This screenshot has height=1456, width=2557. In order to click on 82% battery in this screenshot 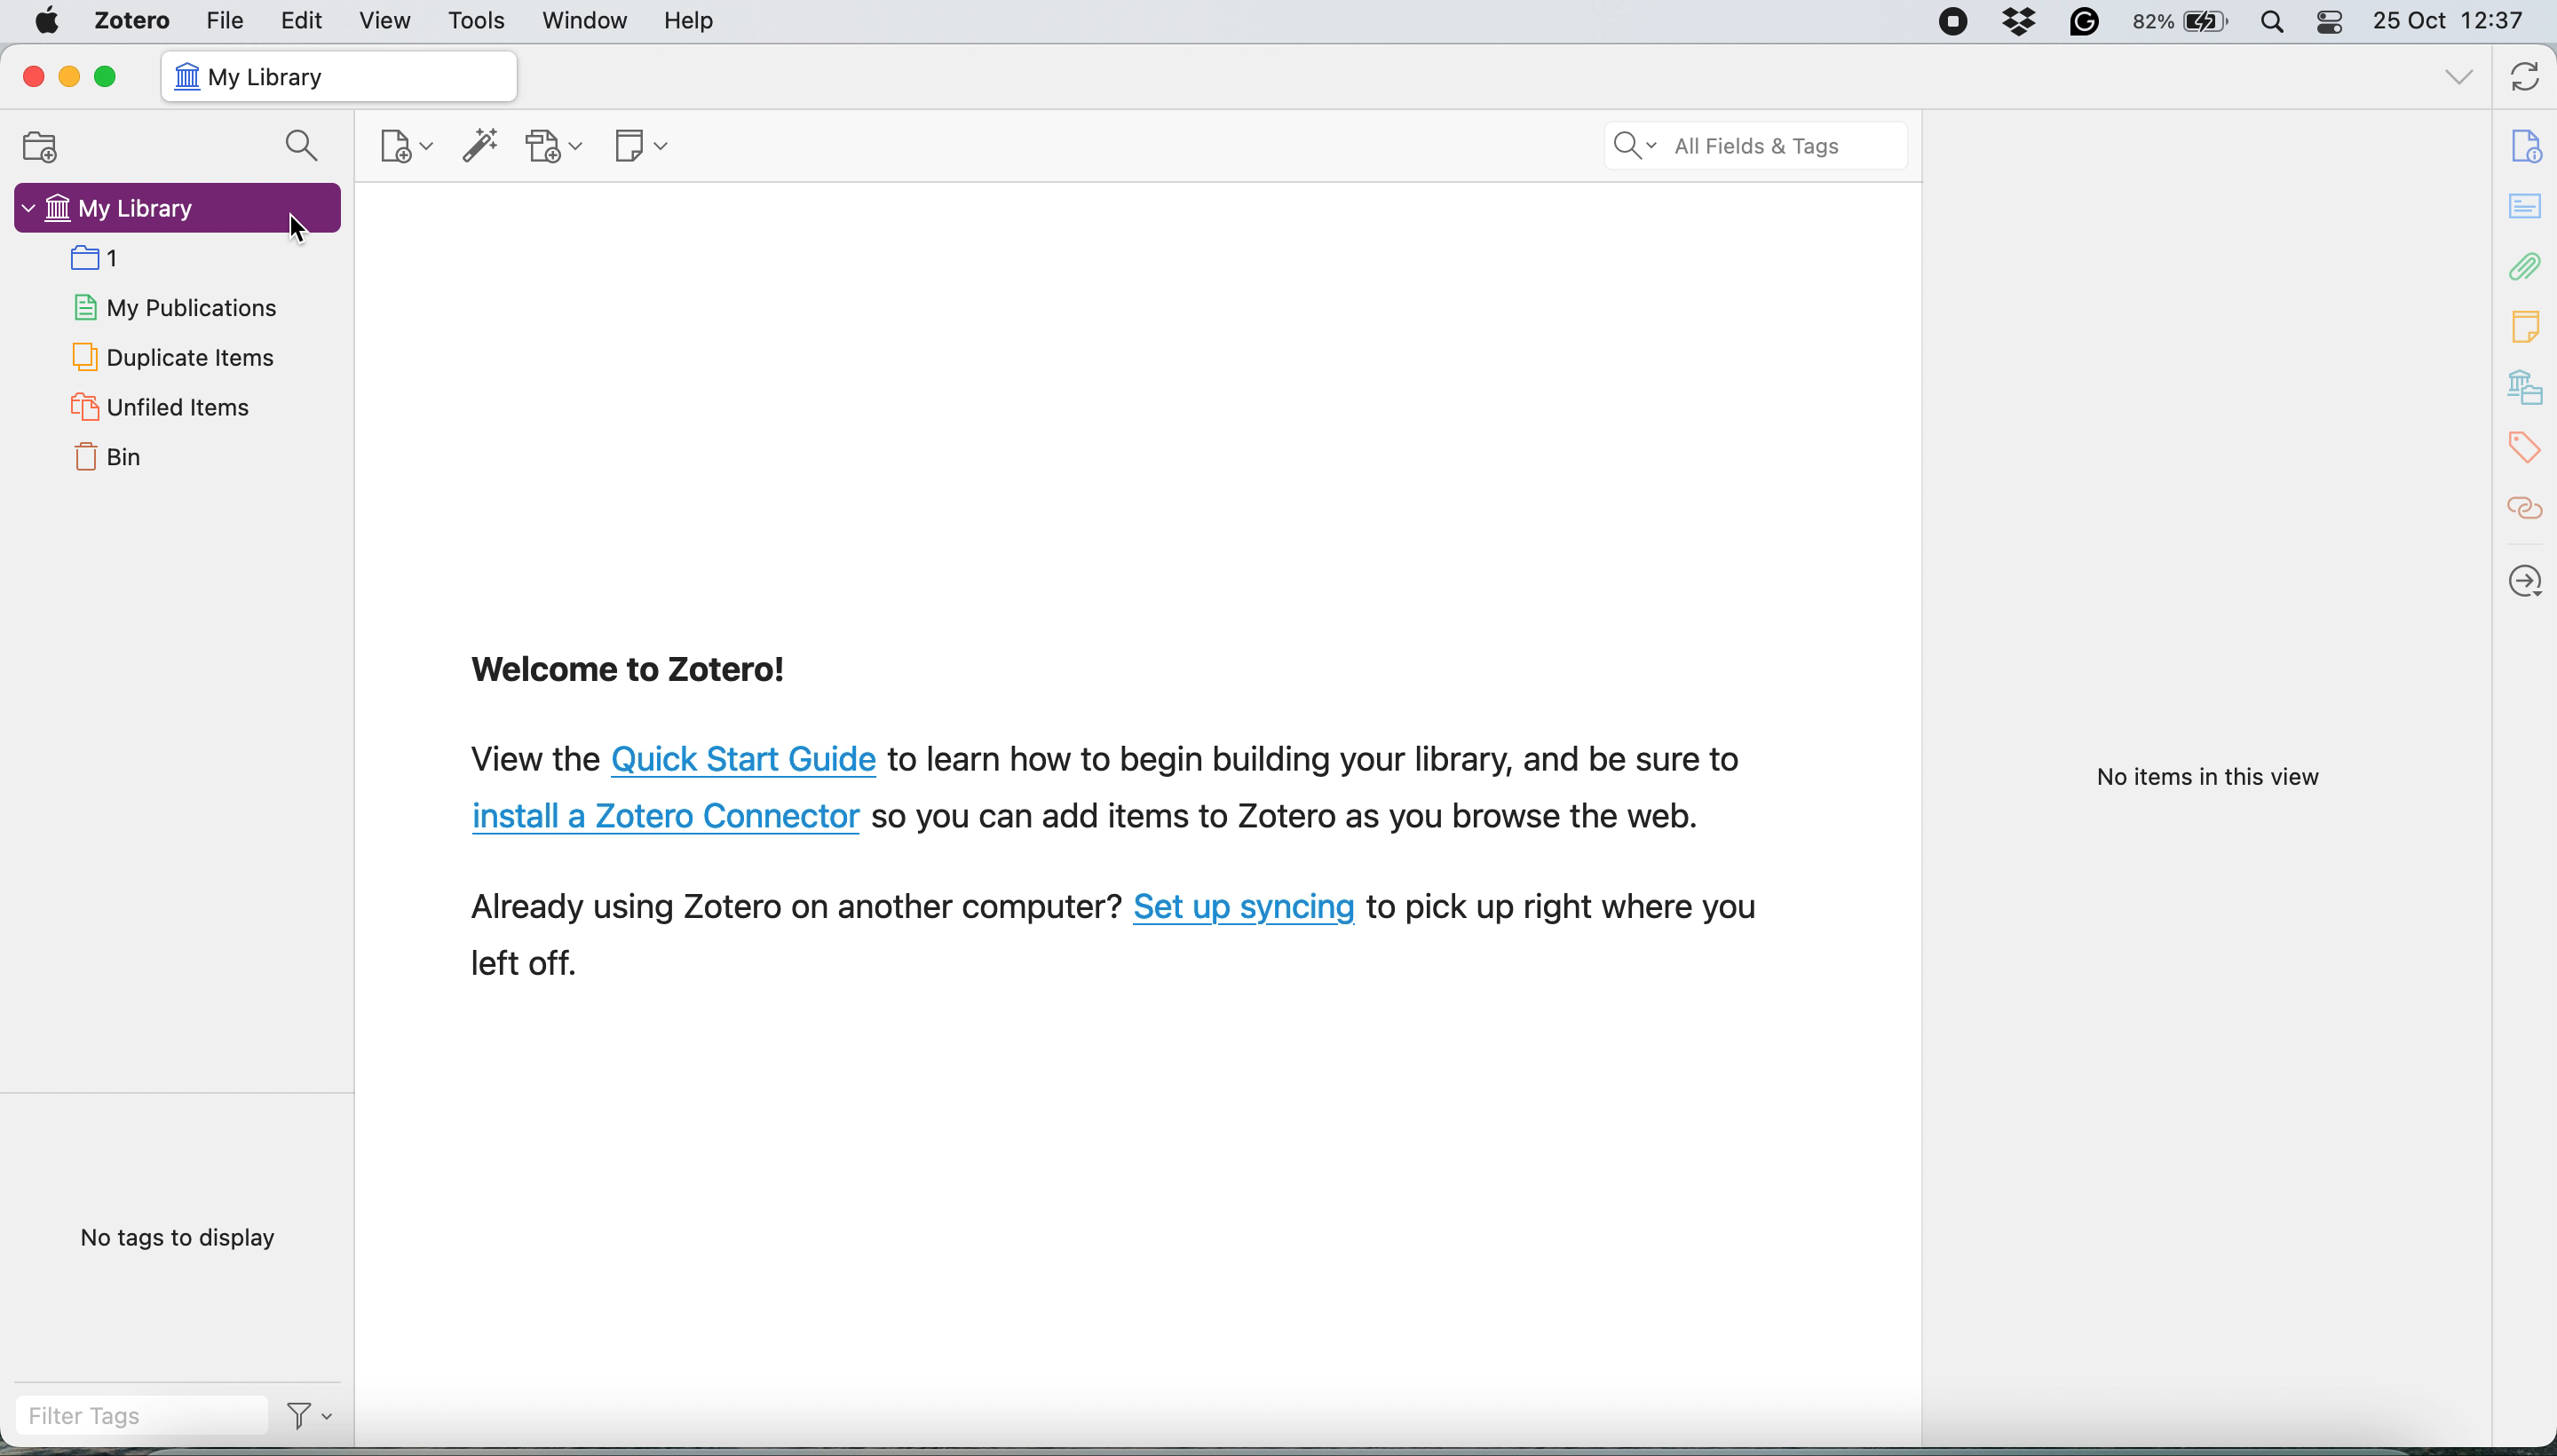, I will do `click(2182, 20)`.